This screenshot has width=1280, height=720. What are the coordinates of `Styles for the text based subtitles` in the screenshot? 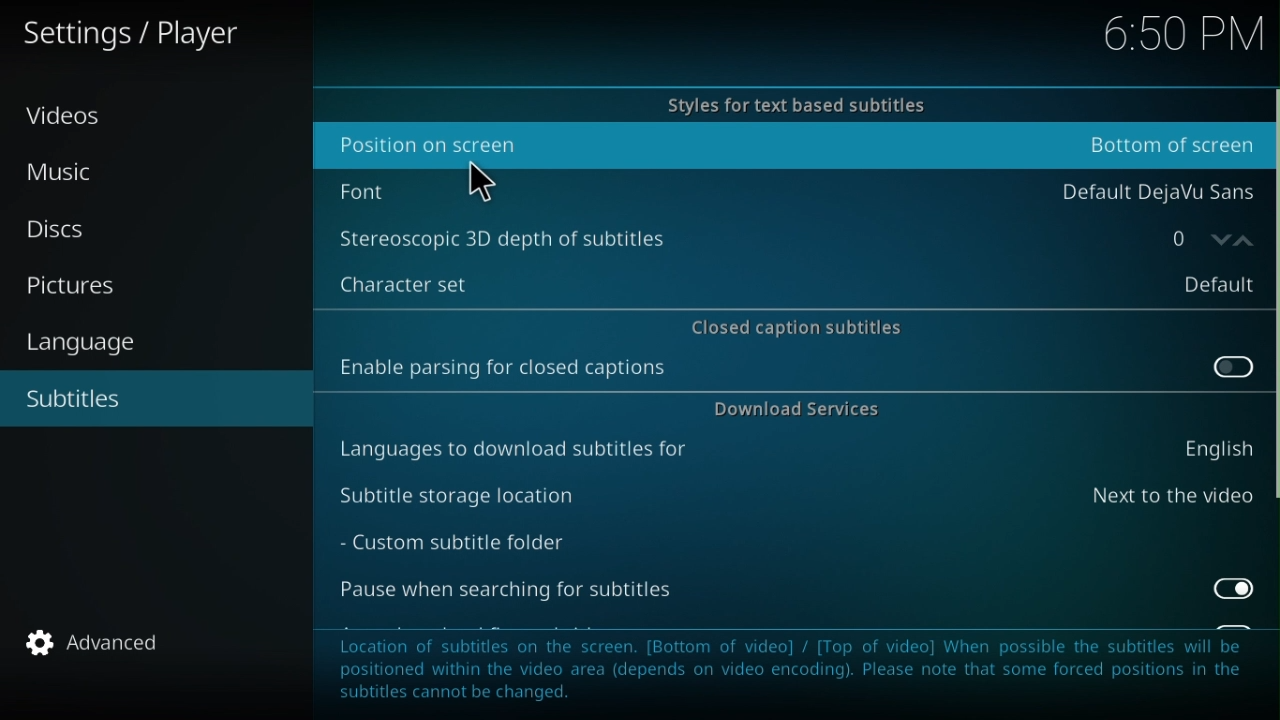 It's located at (787, 102).